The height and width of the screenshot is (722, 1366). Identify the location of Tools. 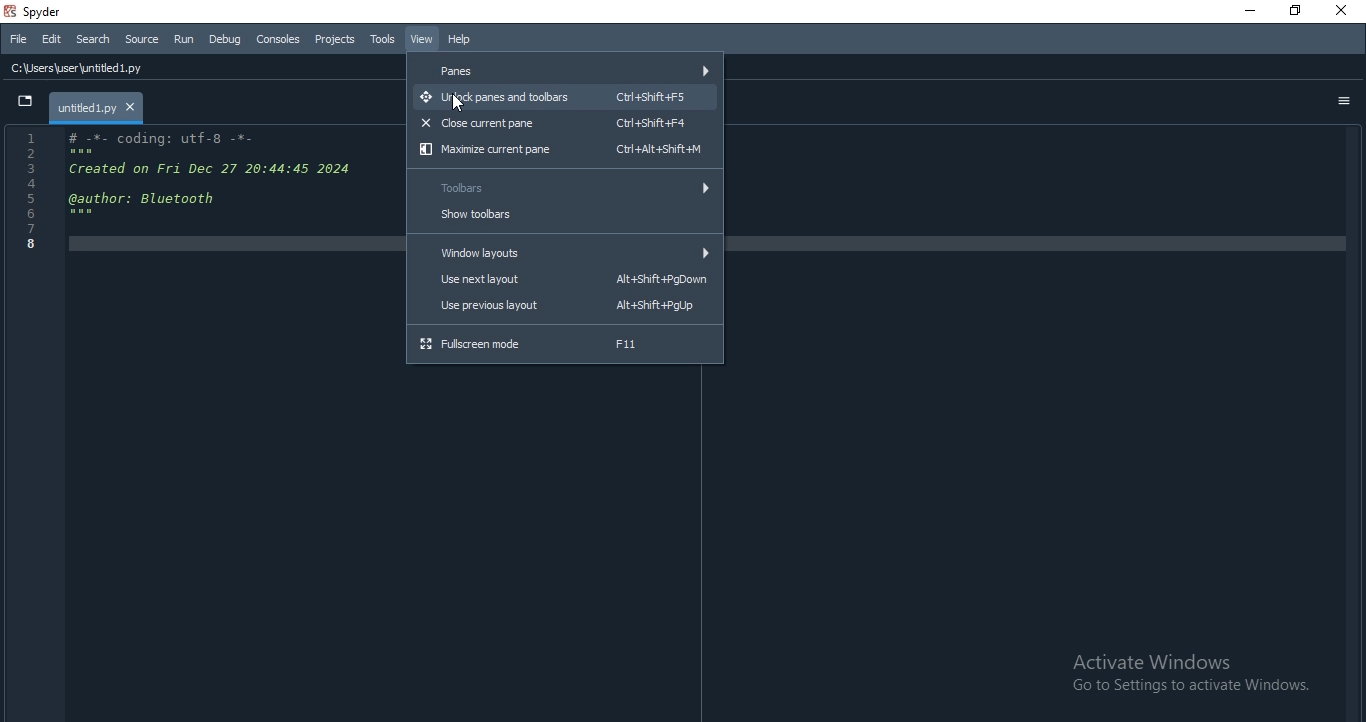
(383, 40).